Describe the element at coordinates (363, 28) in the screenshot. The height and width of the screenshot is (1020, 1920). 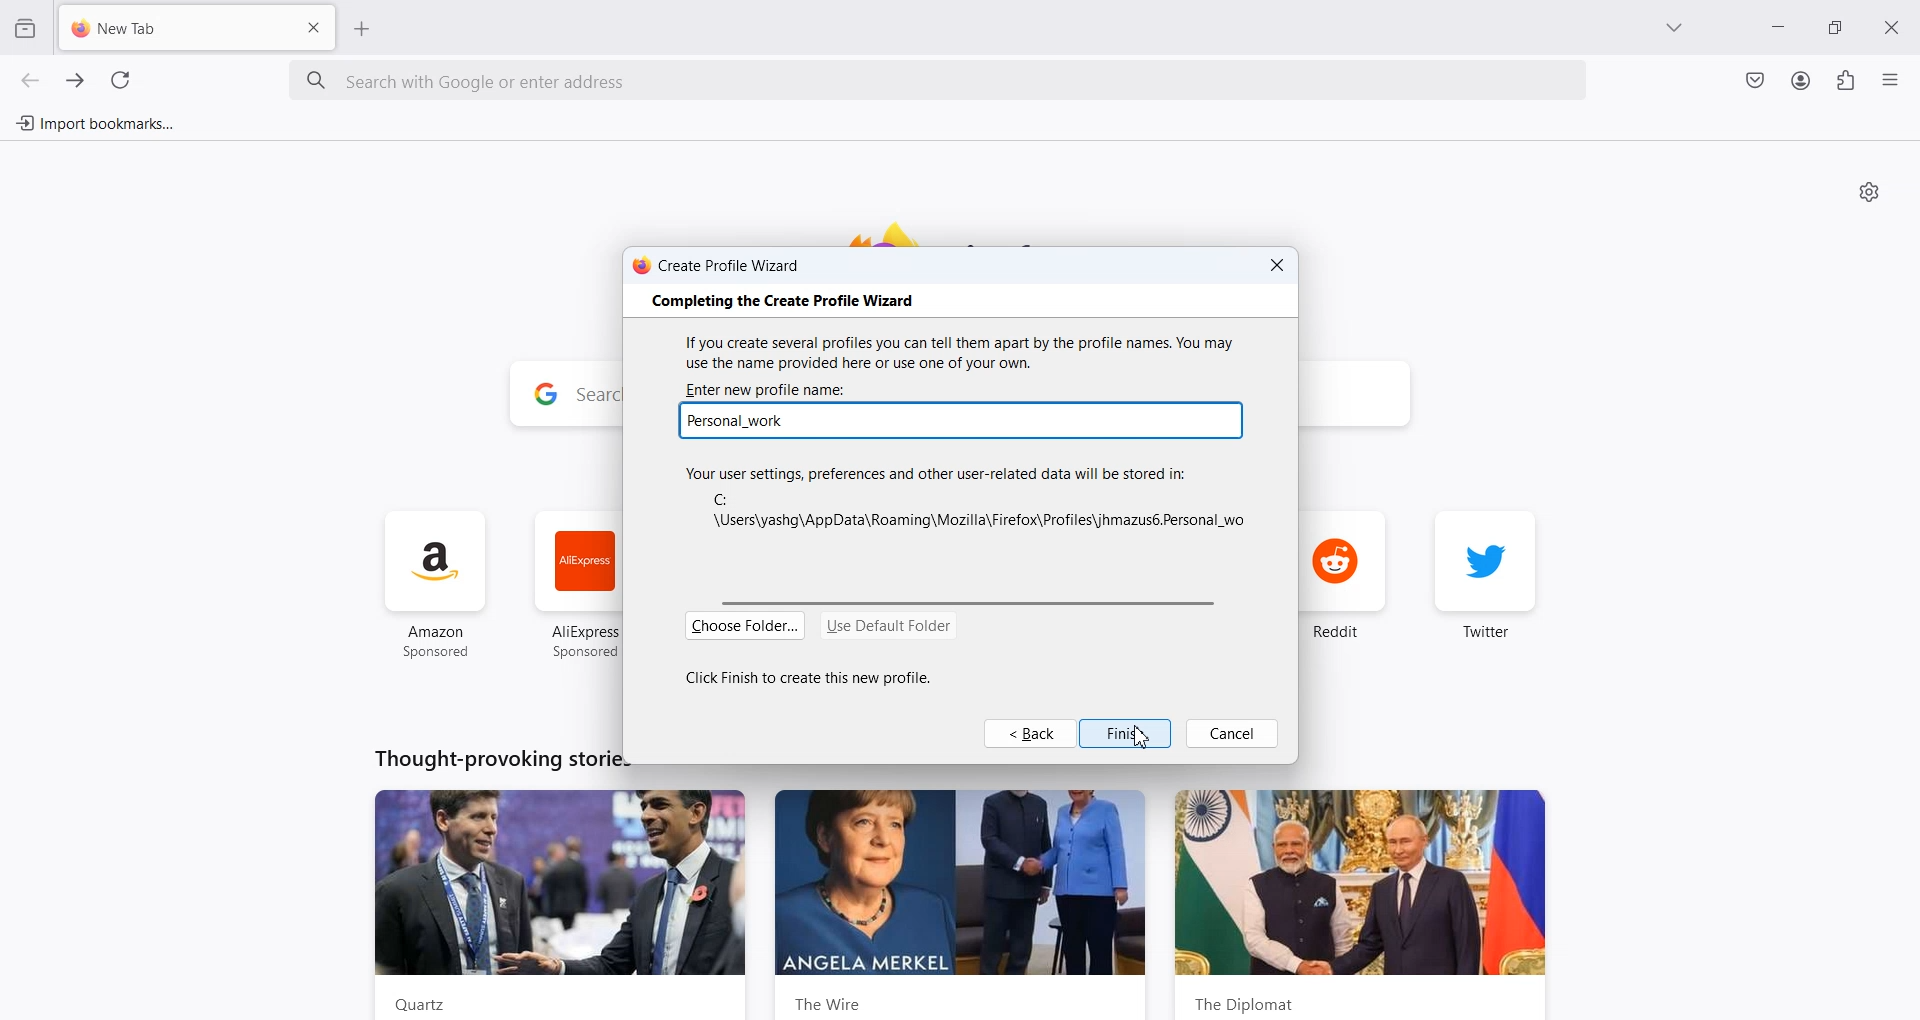
I see `Add New Tab` at that location.